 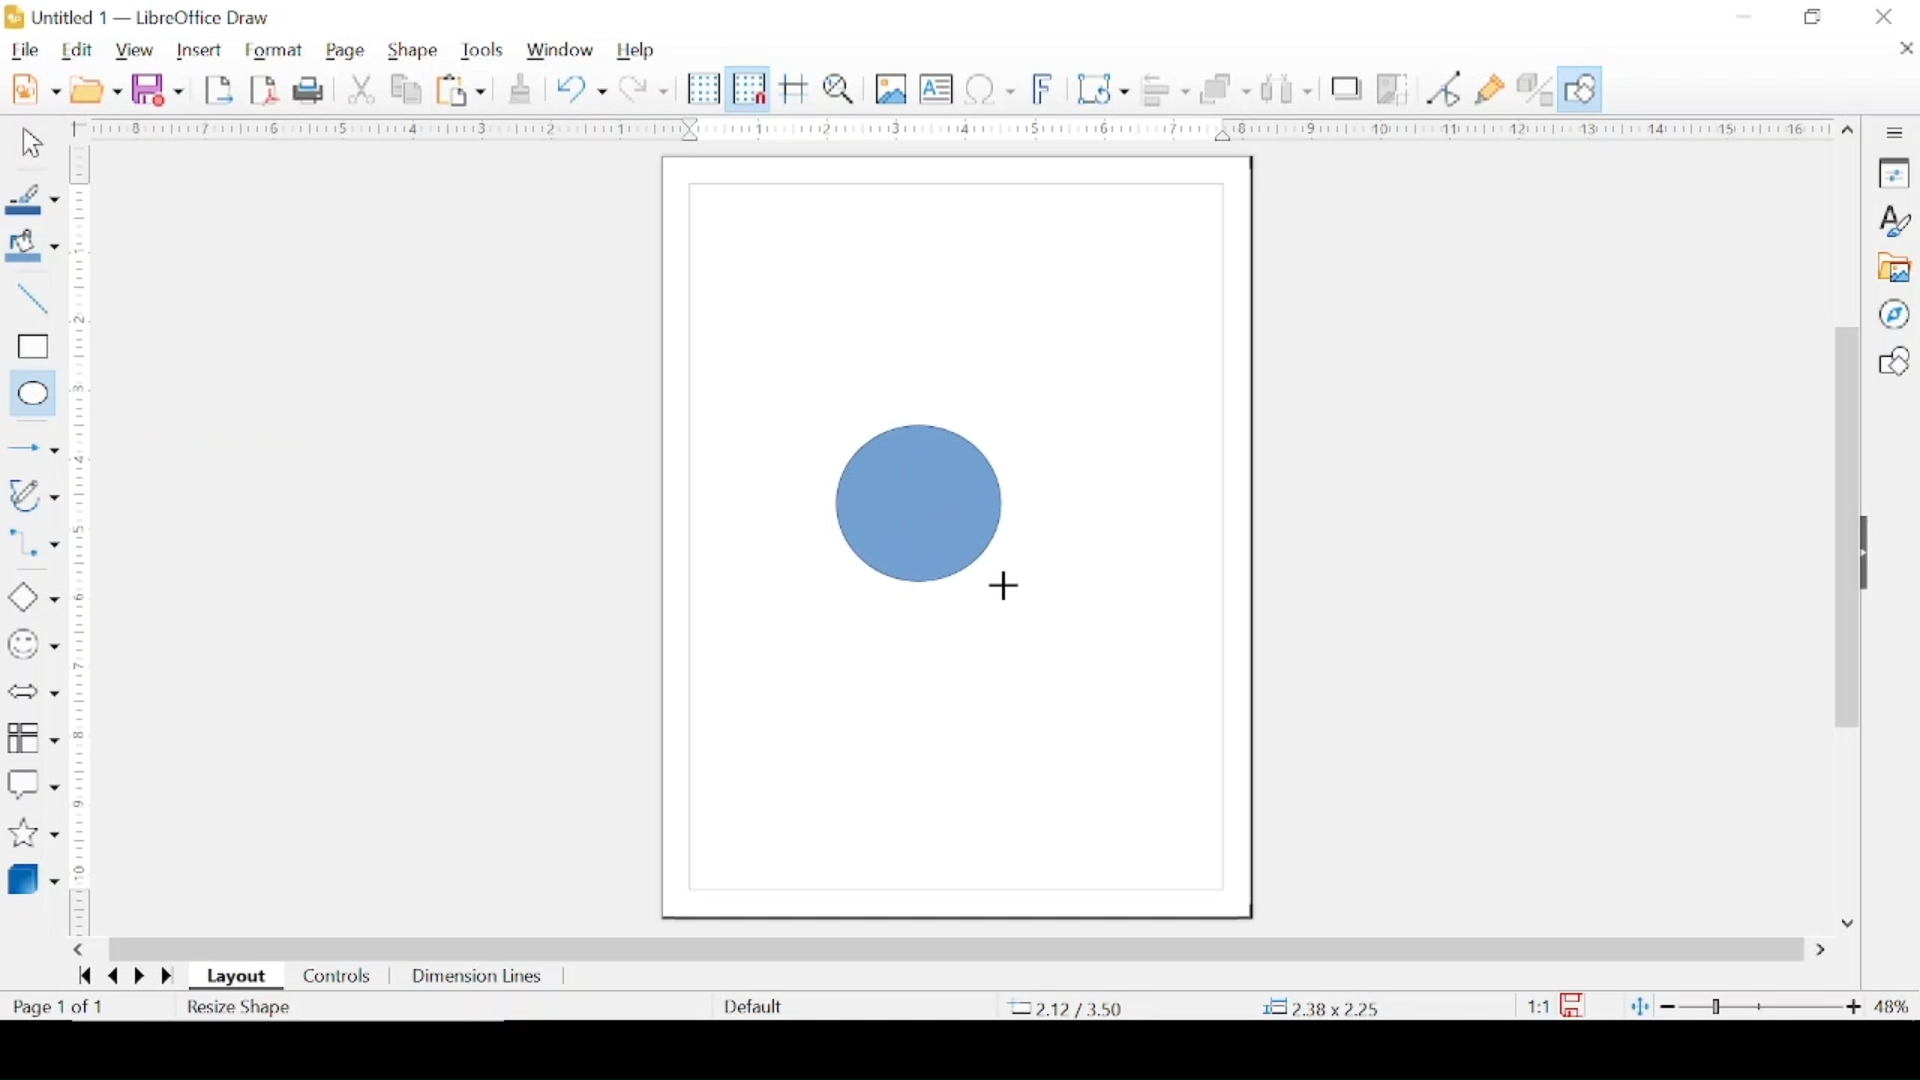 What do you see at coordinates (891, 90) in the screenshot?
I see `insert image` at bounding box center [891, 90].